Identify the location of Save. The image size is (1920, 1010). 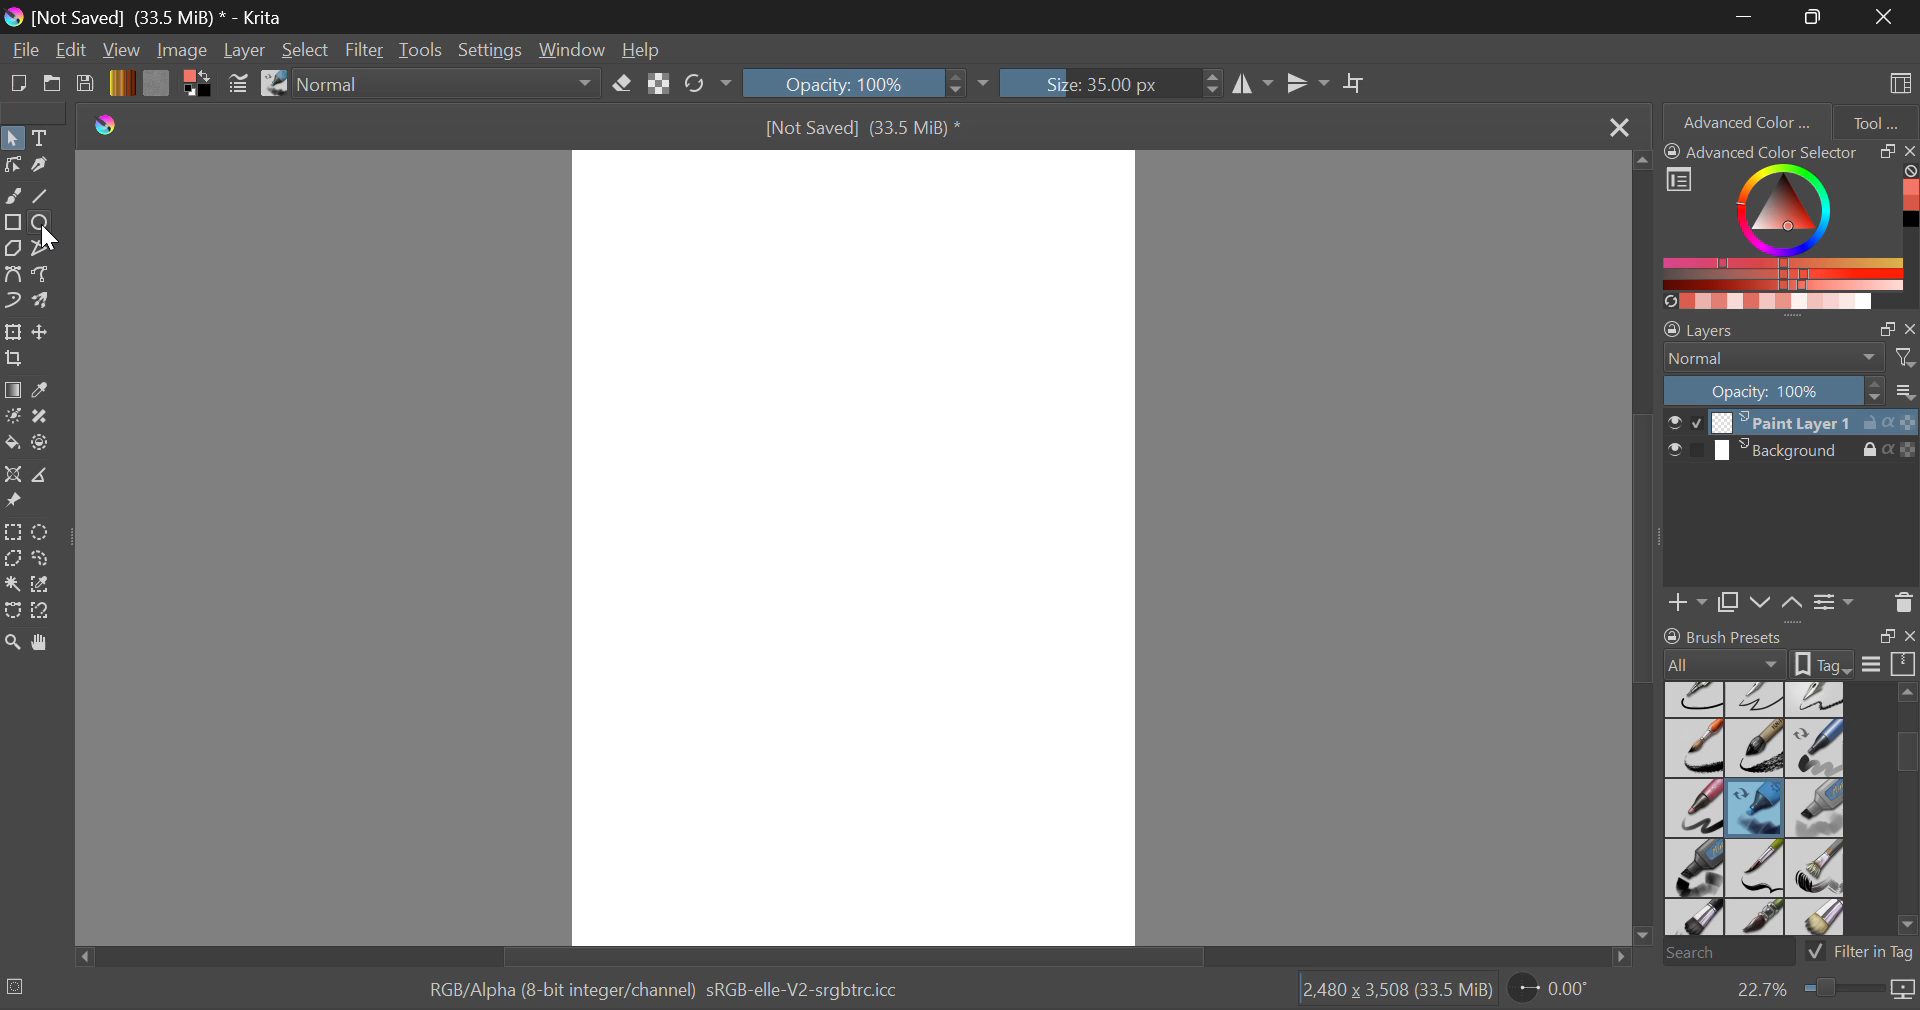
(86, 85).